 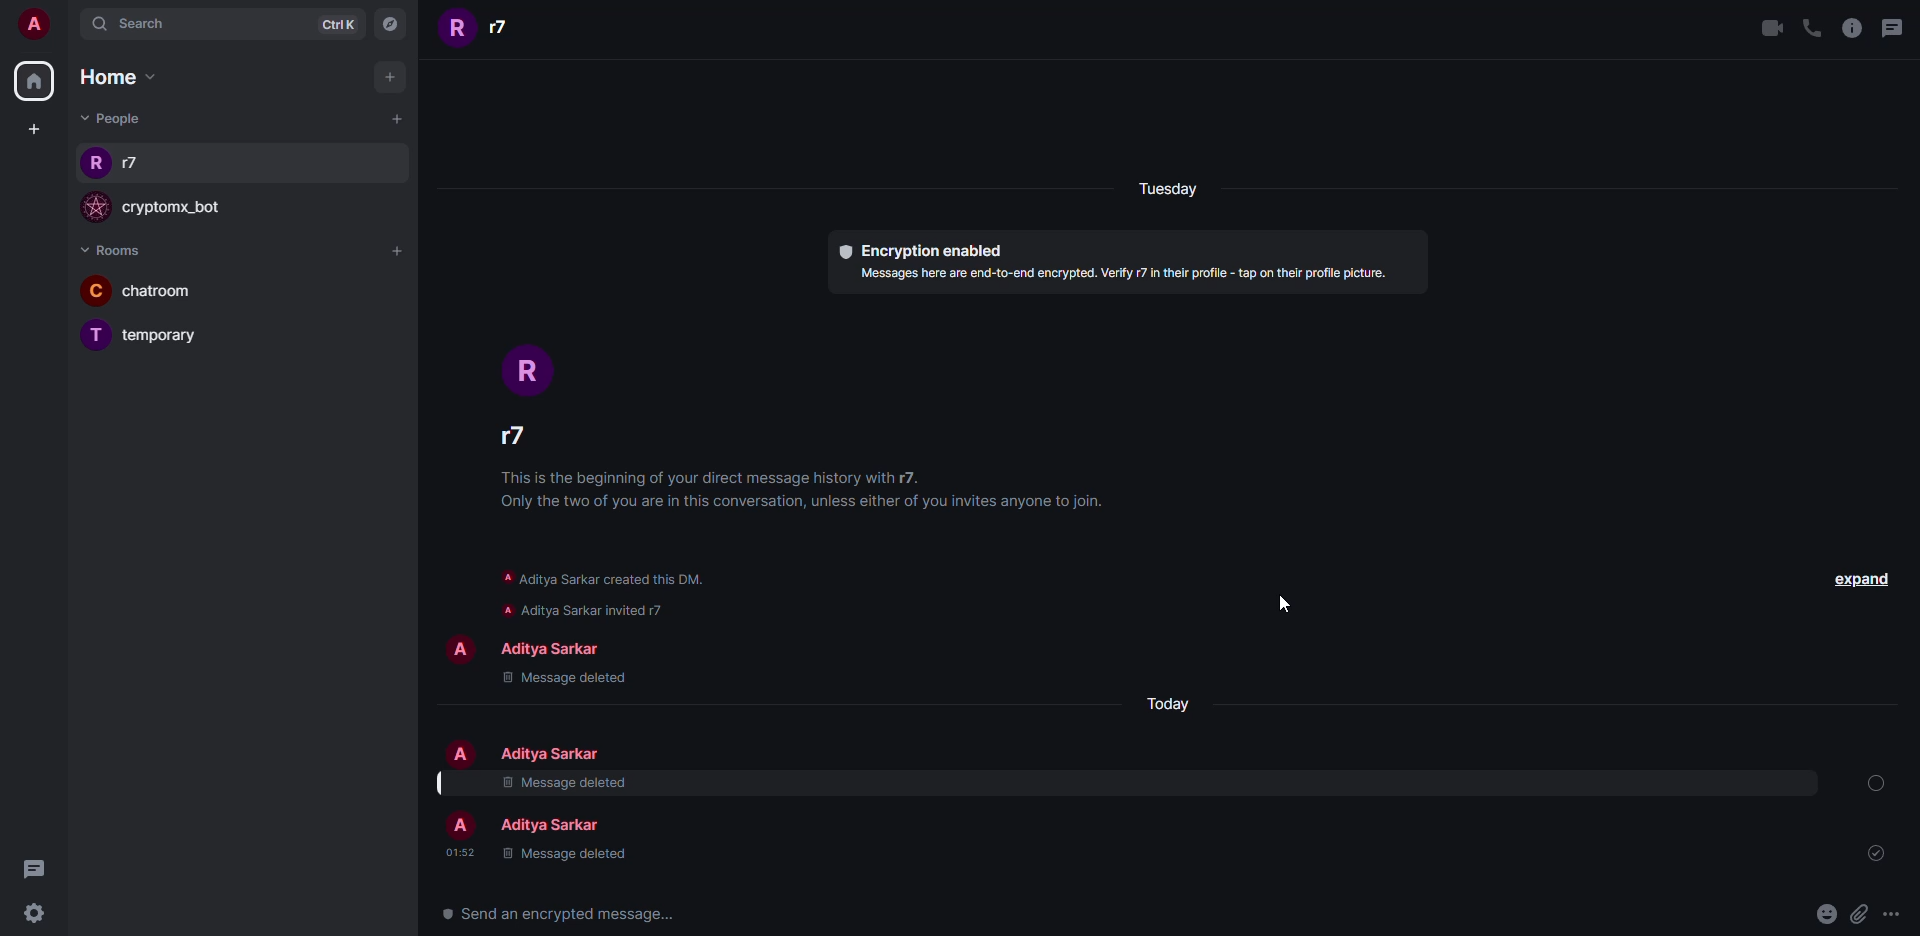 I want to click on people, so click(x=548, y=827).